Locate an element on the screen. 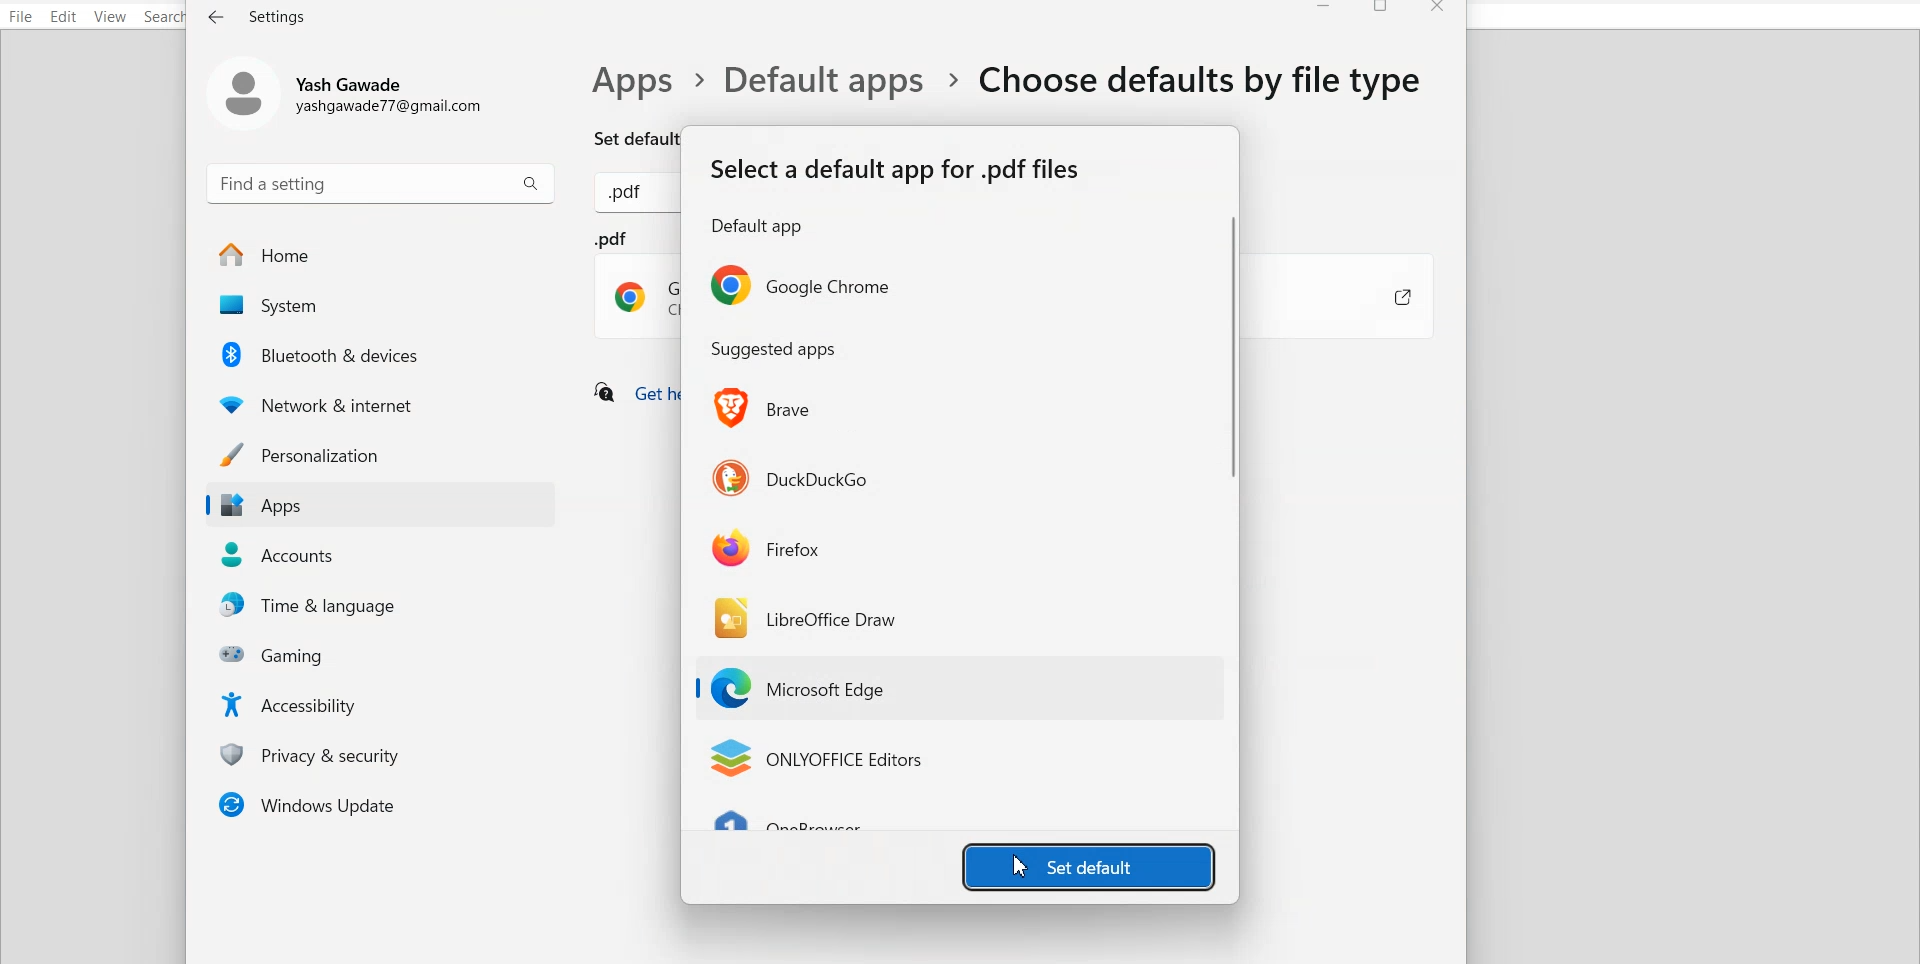  Vertical scroll bar is located at coordinates (1234, 519).